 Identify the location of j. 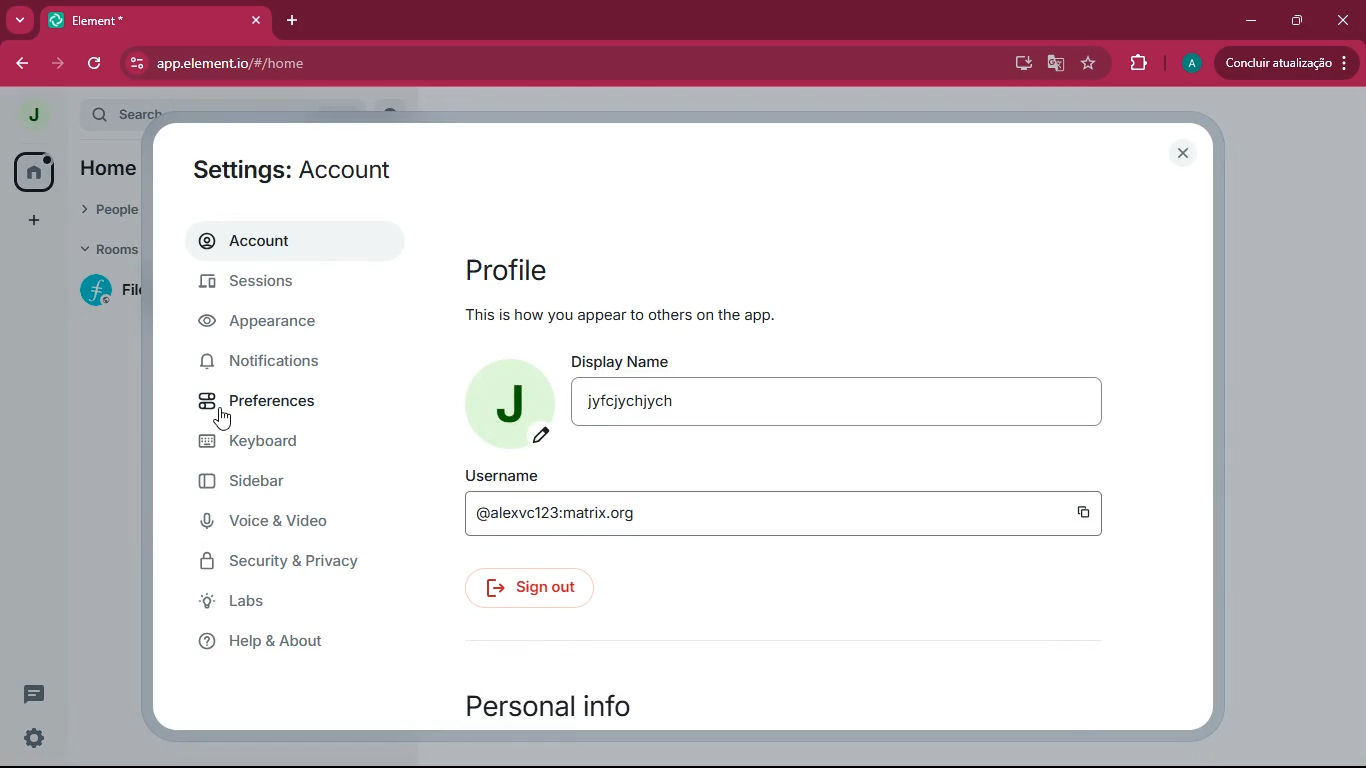
(32, 116).